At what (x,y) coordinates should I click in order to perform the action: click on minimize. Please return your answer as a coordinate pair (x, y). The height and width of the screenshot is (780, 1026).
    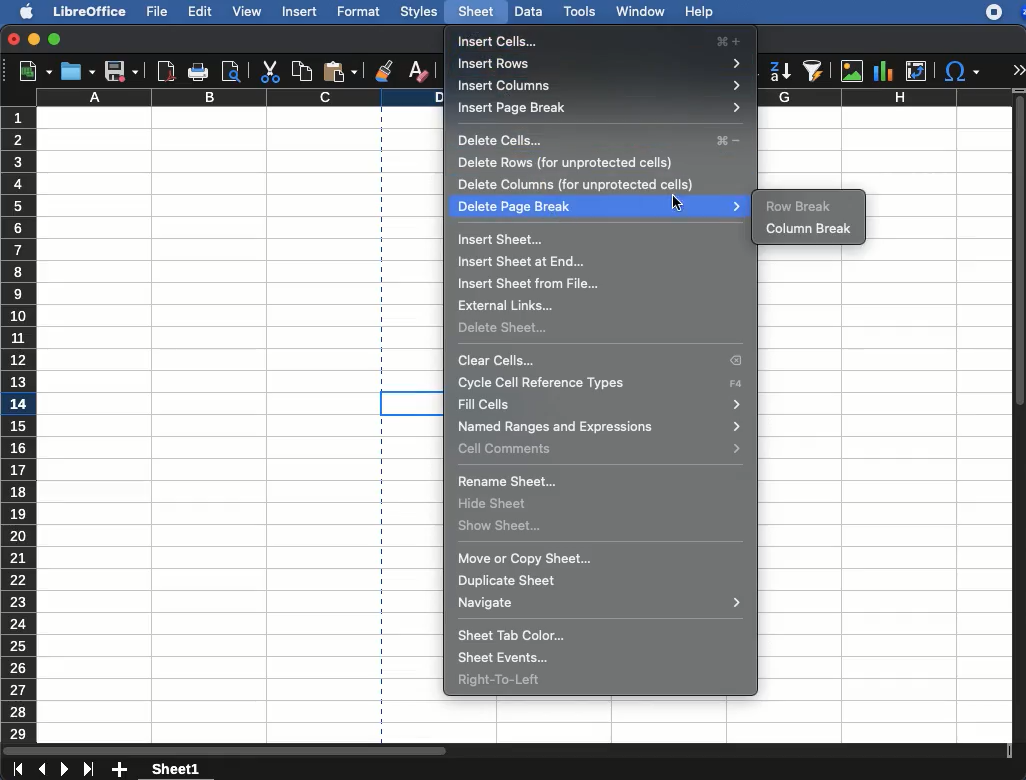
    Looking at the image, I should click on (35, 39).